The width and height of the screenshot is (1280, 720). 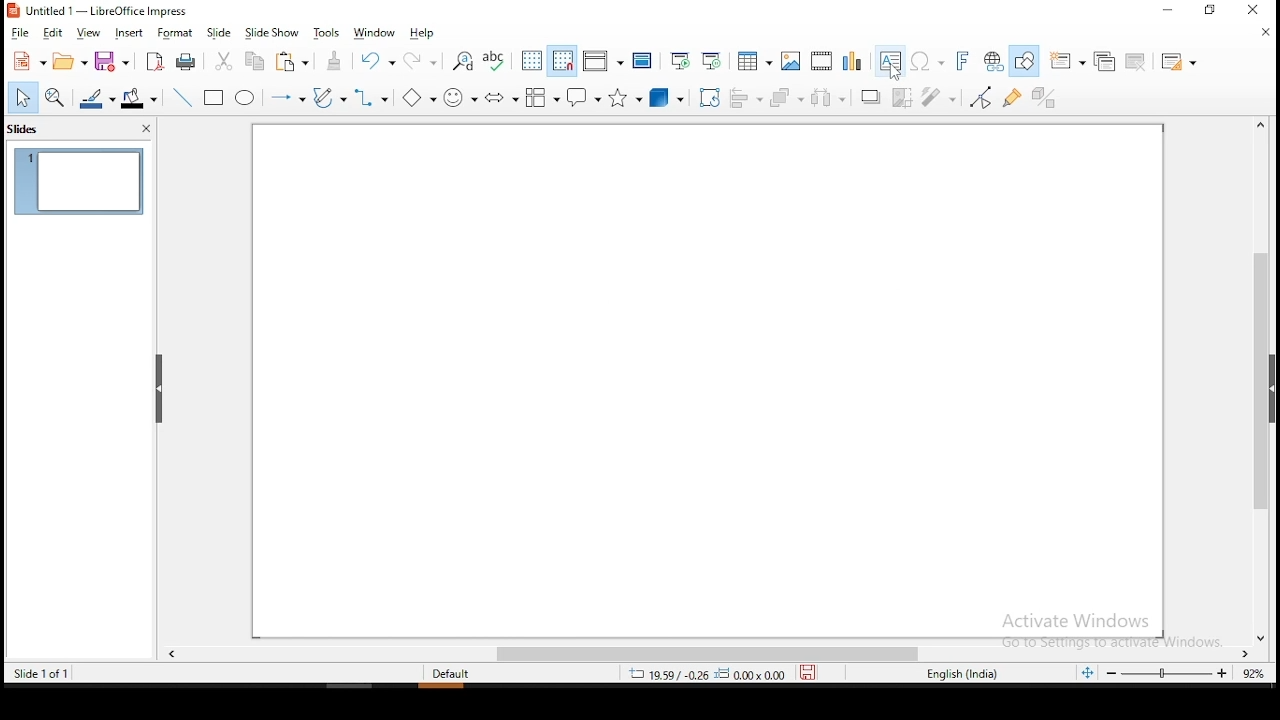 What do you see at coordinates (828, 98) in the screenshot?
I see `distribute` at bounding box center [828, 98].